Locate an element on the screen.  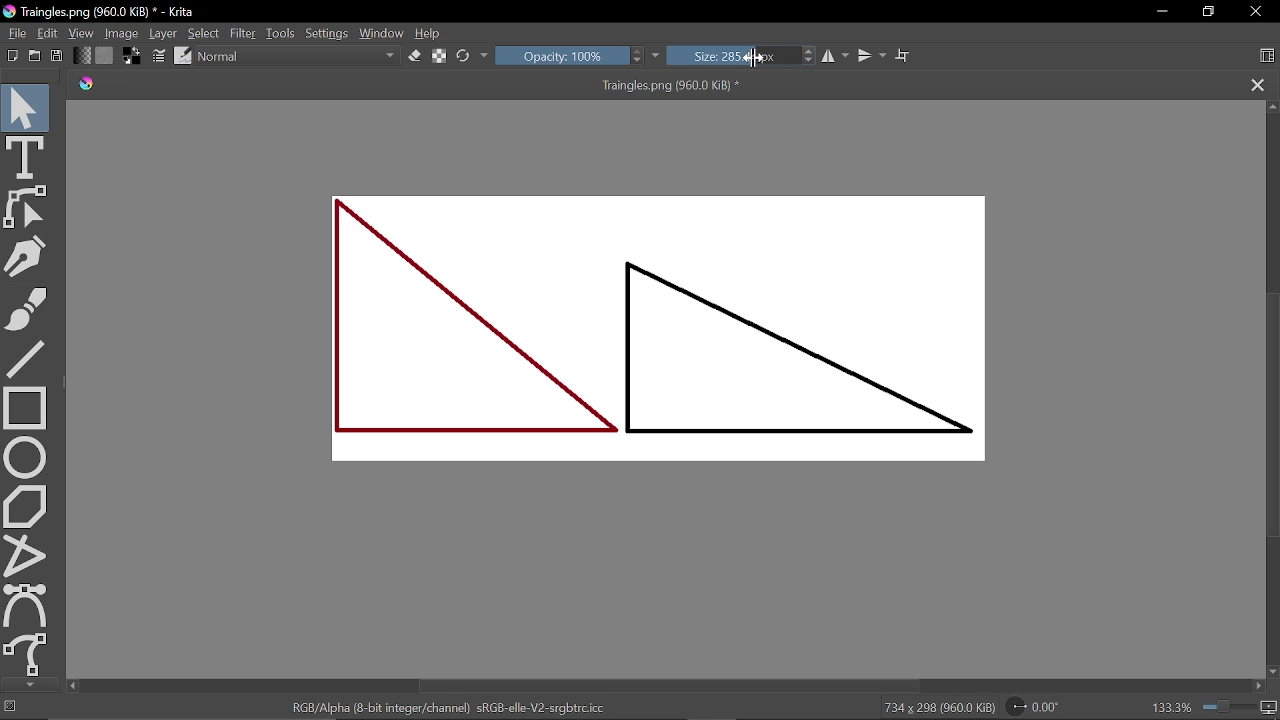
133.3% is located at coordinates (1207, 705).